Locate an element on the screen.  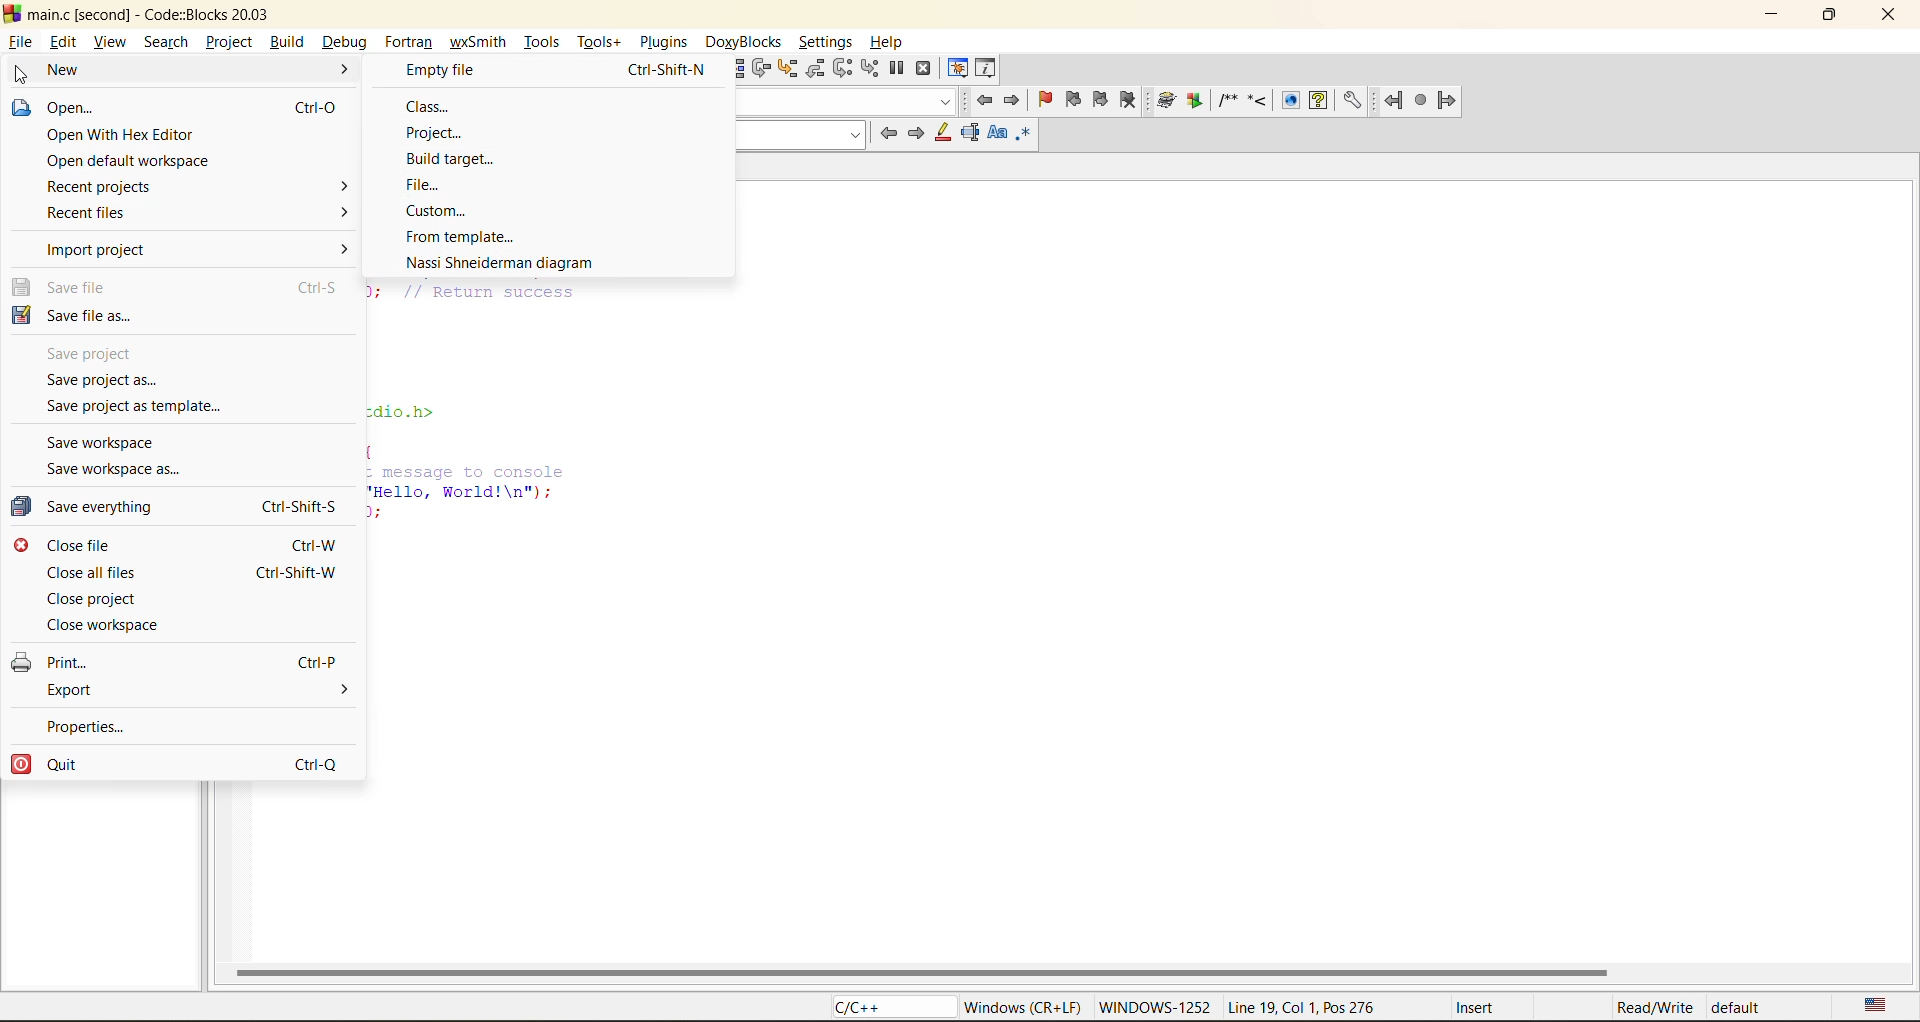
next bookmark is located at coordinates (1102, 99).